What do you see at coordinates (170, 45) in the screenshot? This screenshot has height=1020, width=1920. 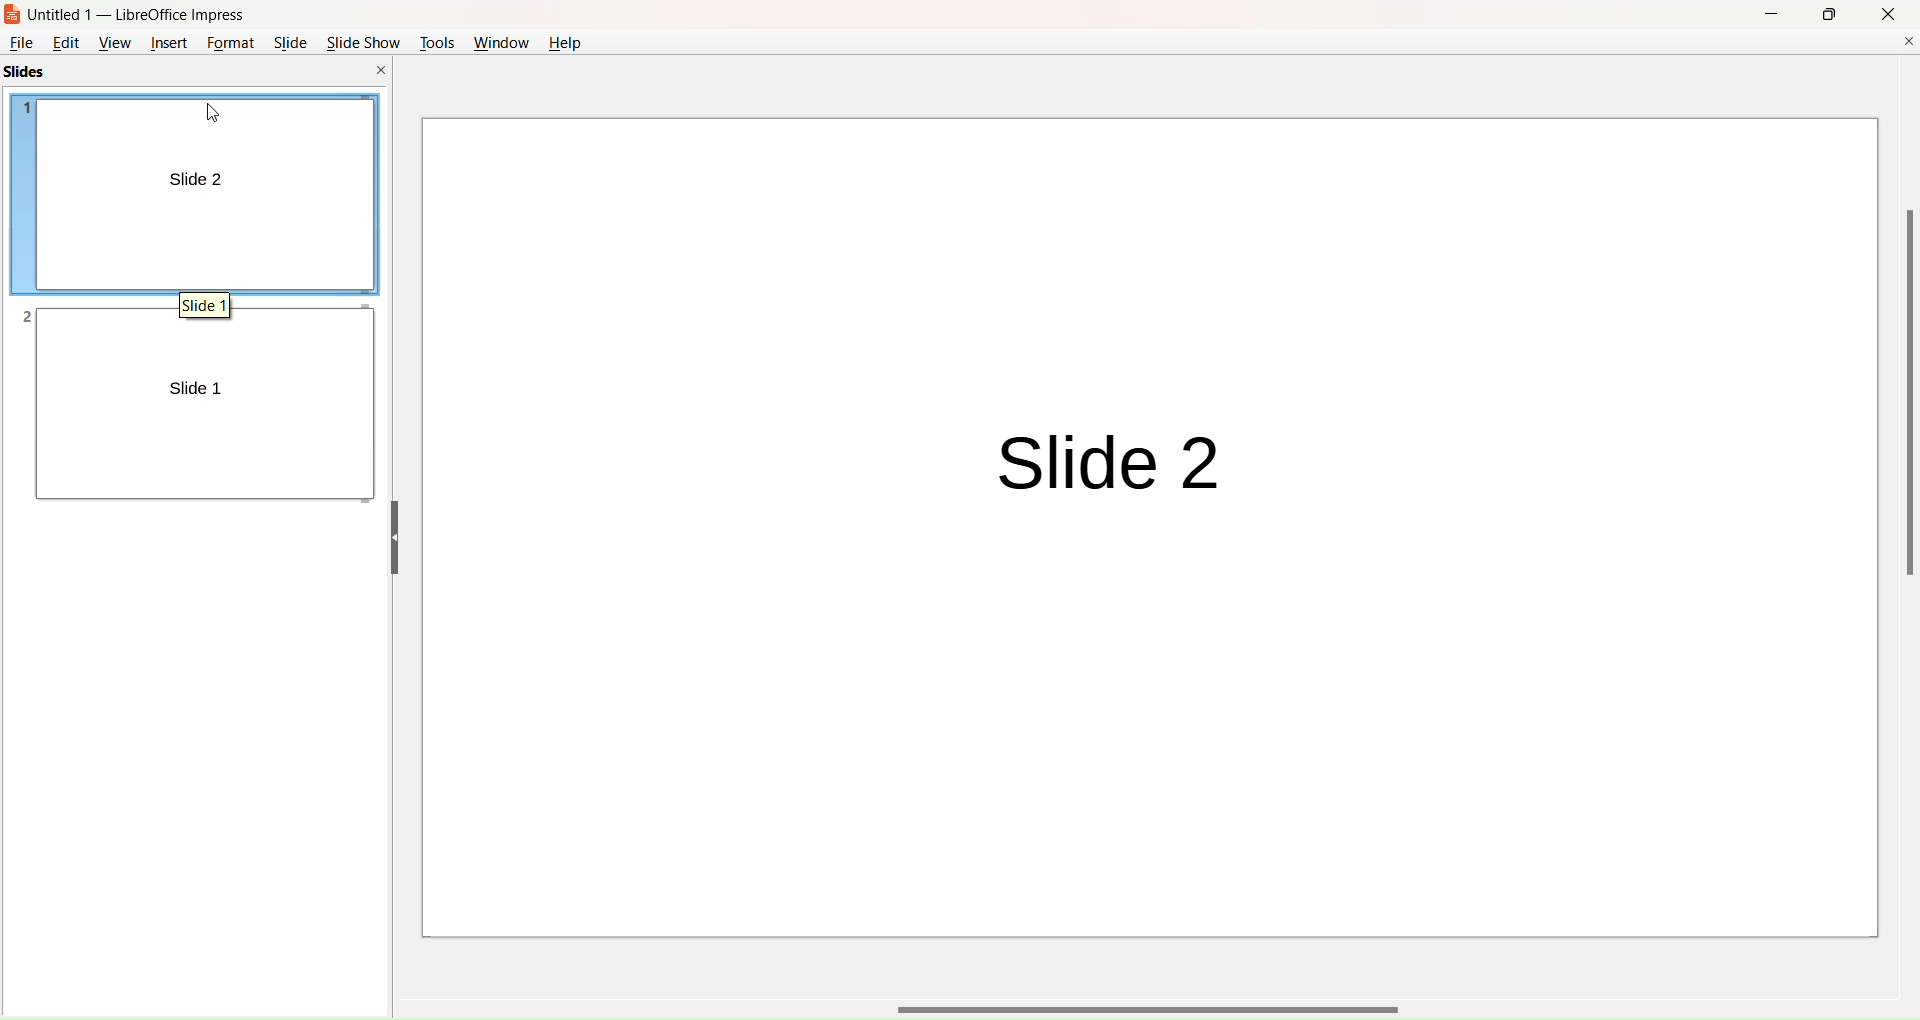 I see `insert` at bounding box center [170, 45].